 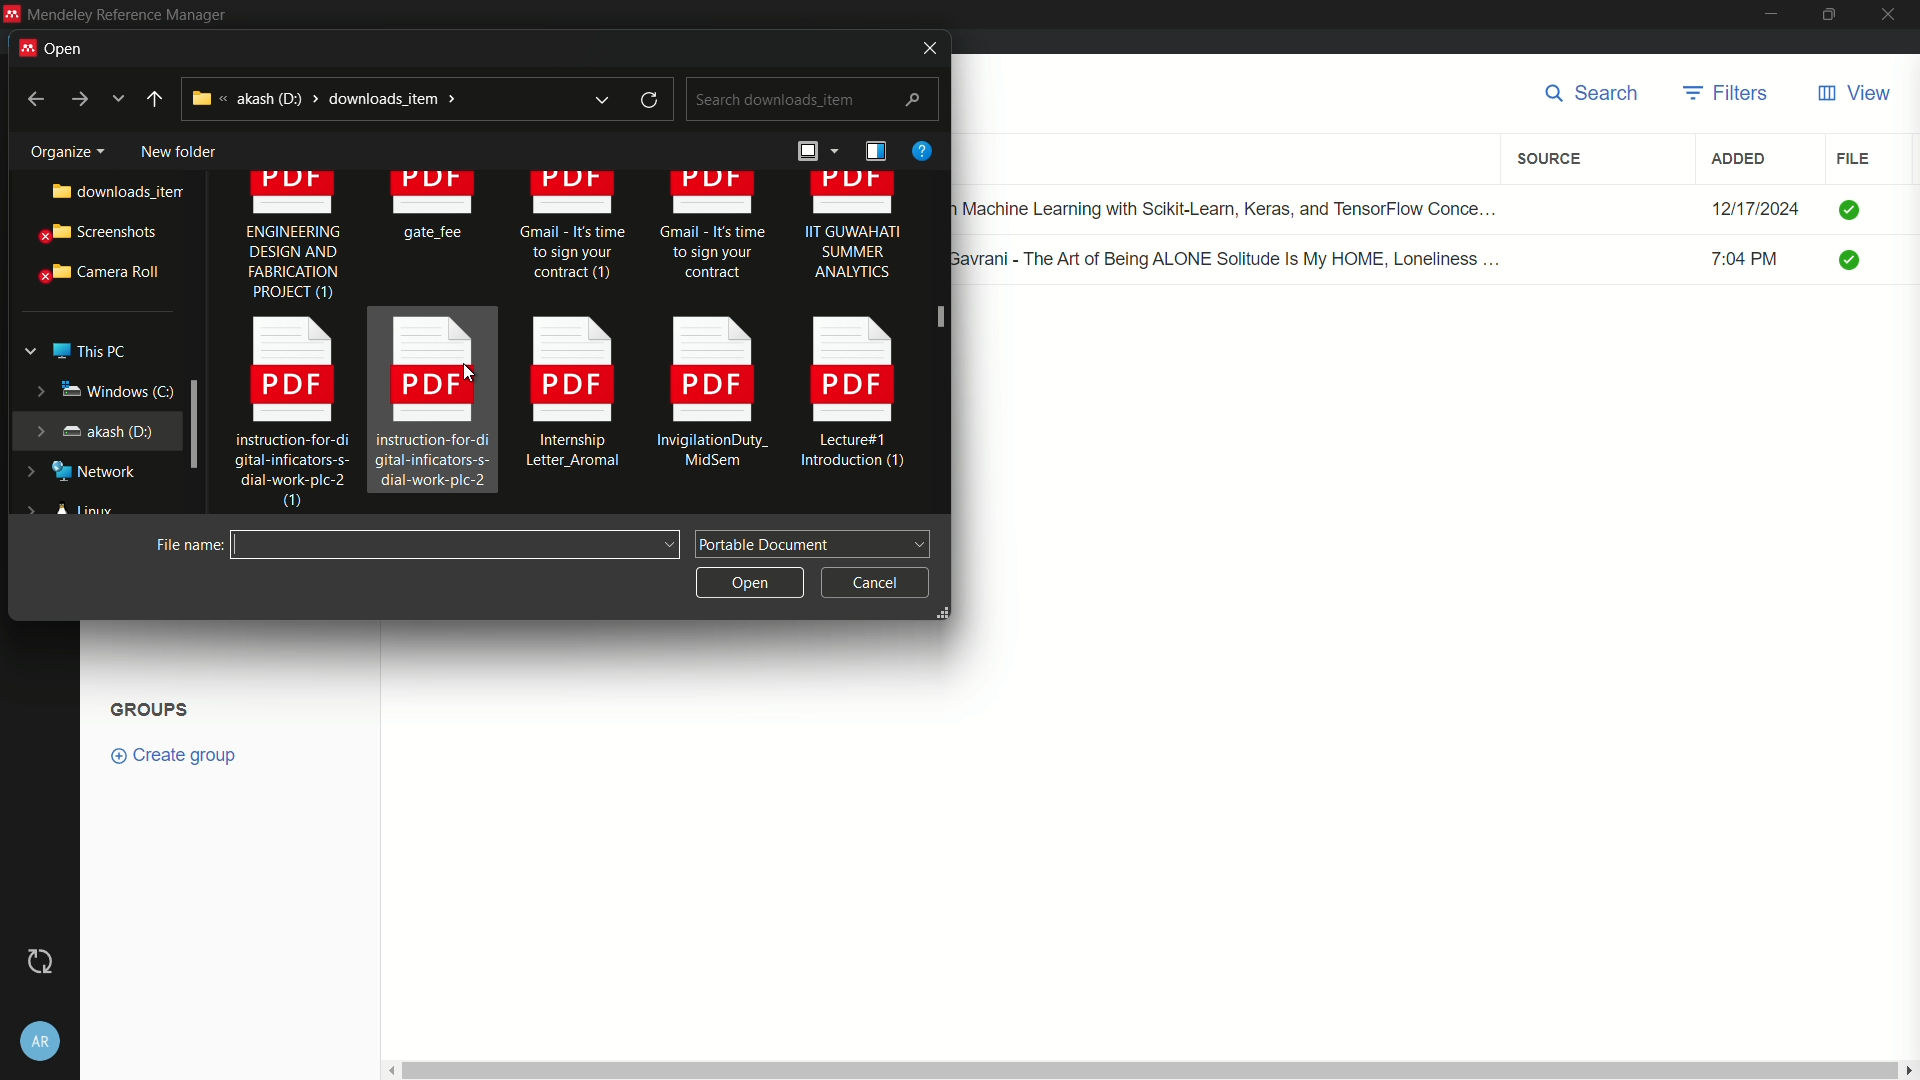 I want to click on help, so click(x=921, y=150).